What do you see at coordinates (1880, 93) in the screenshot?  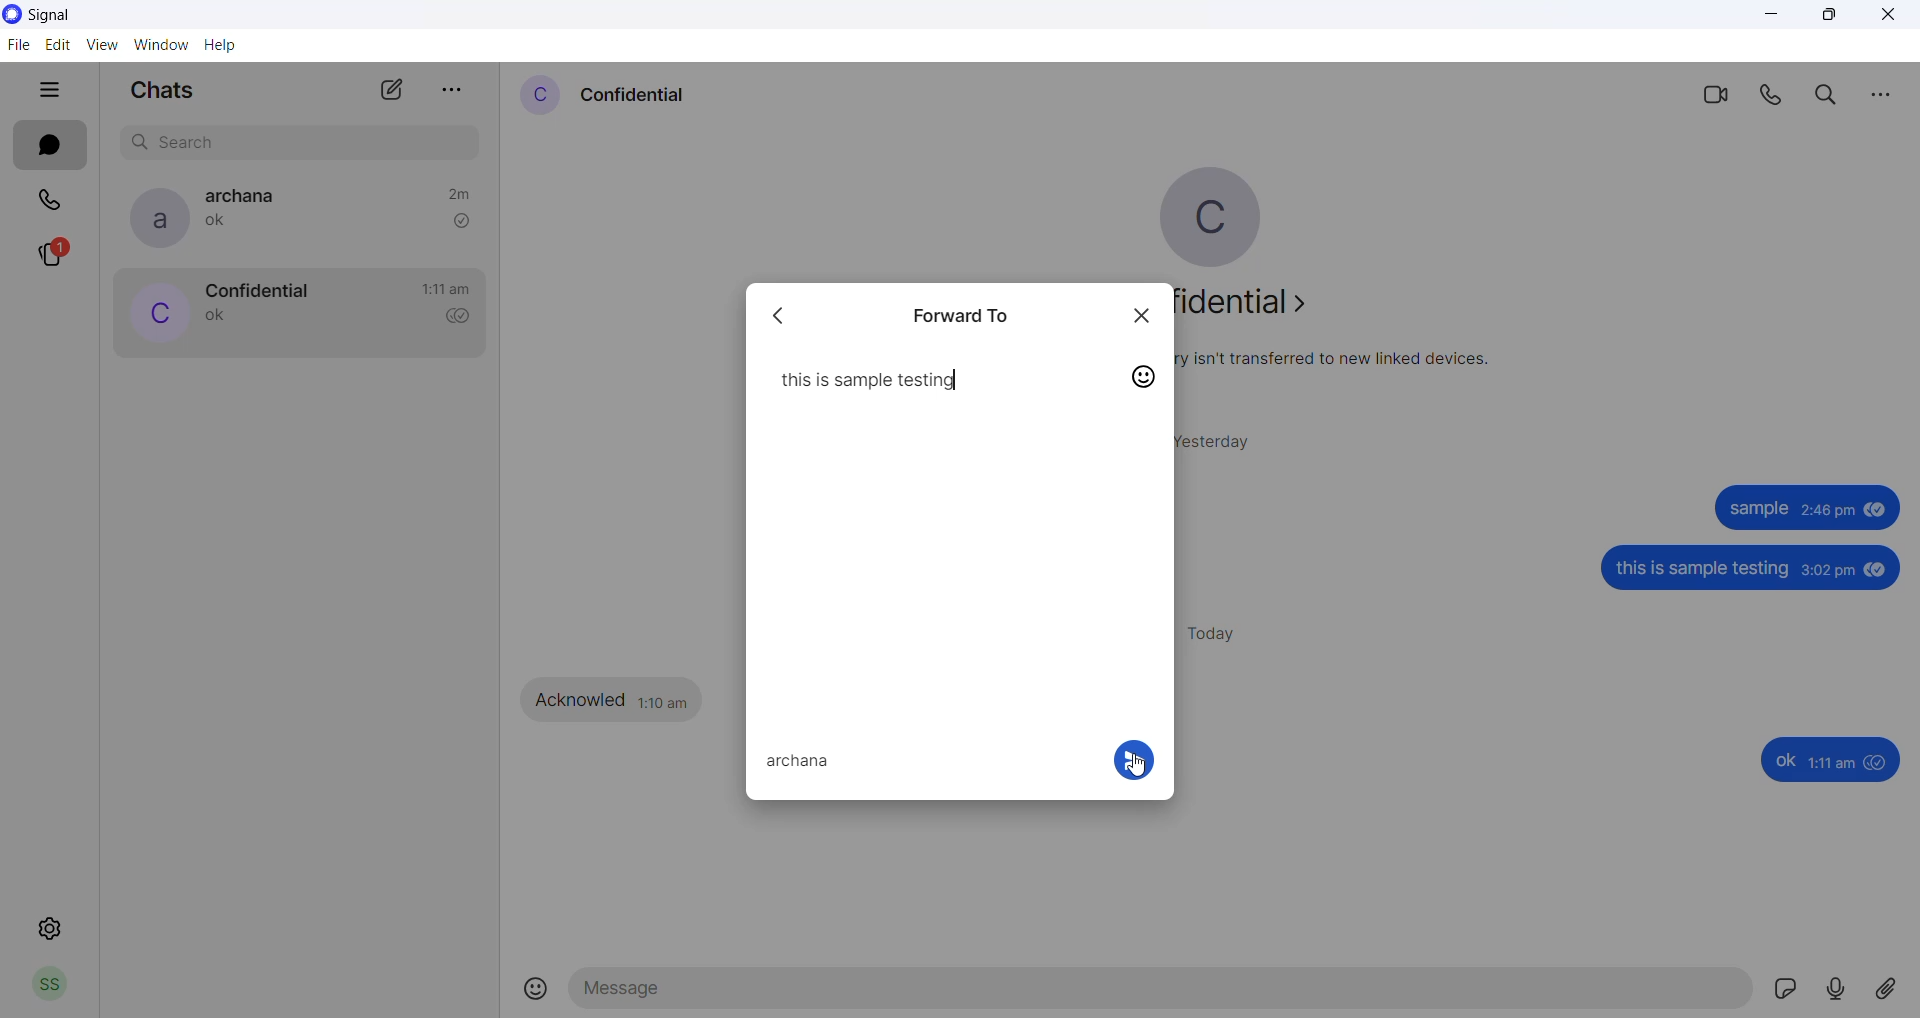 I see `more options` at bounding box center [1880, 93].